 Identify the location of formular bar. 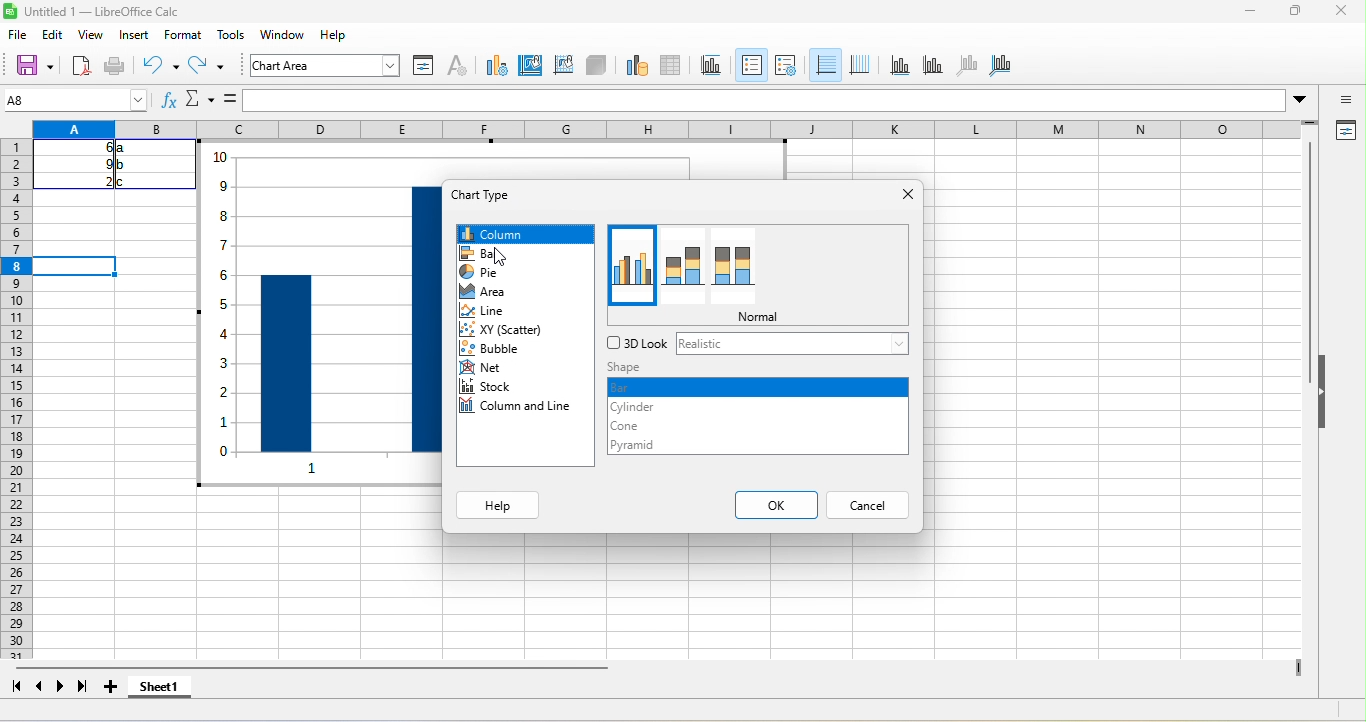
(768, 102).